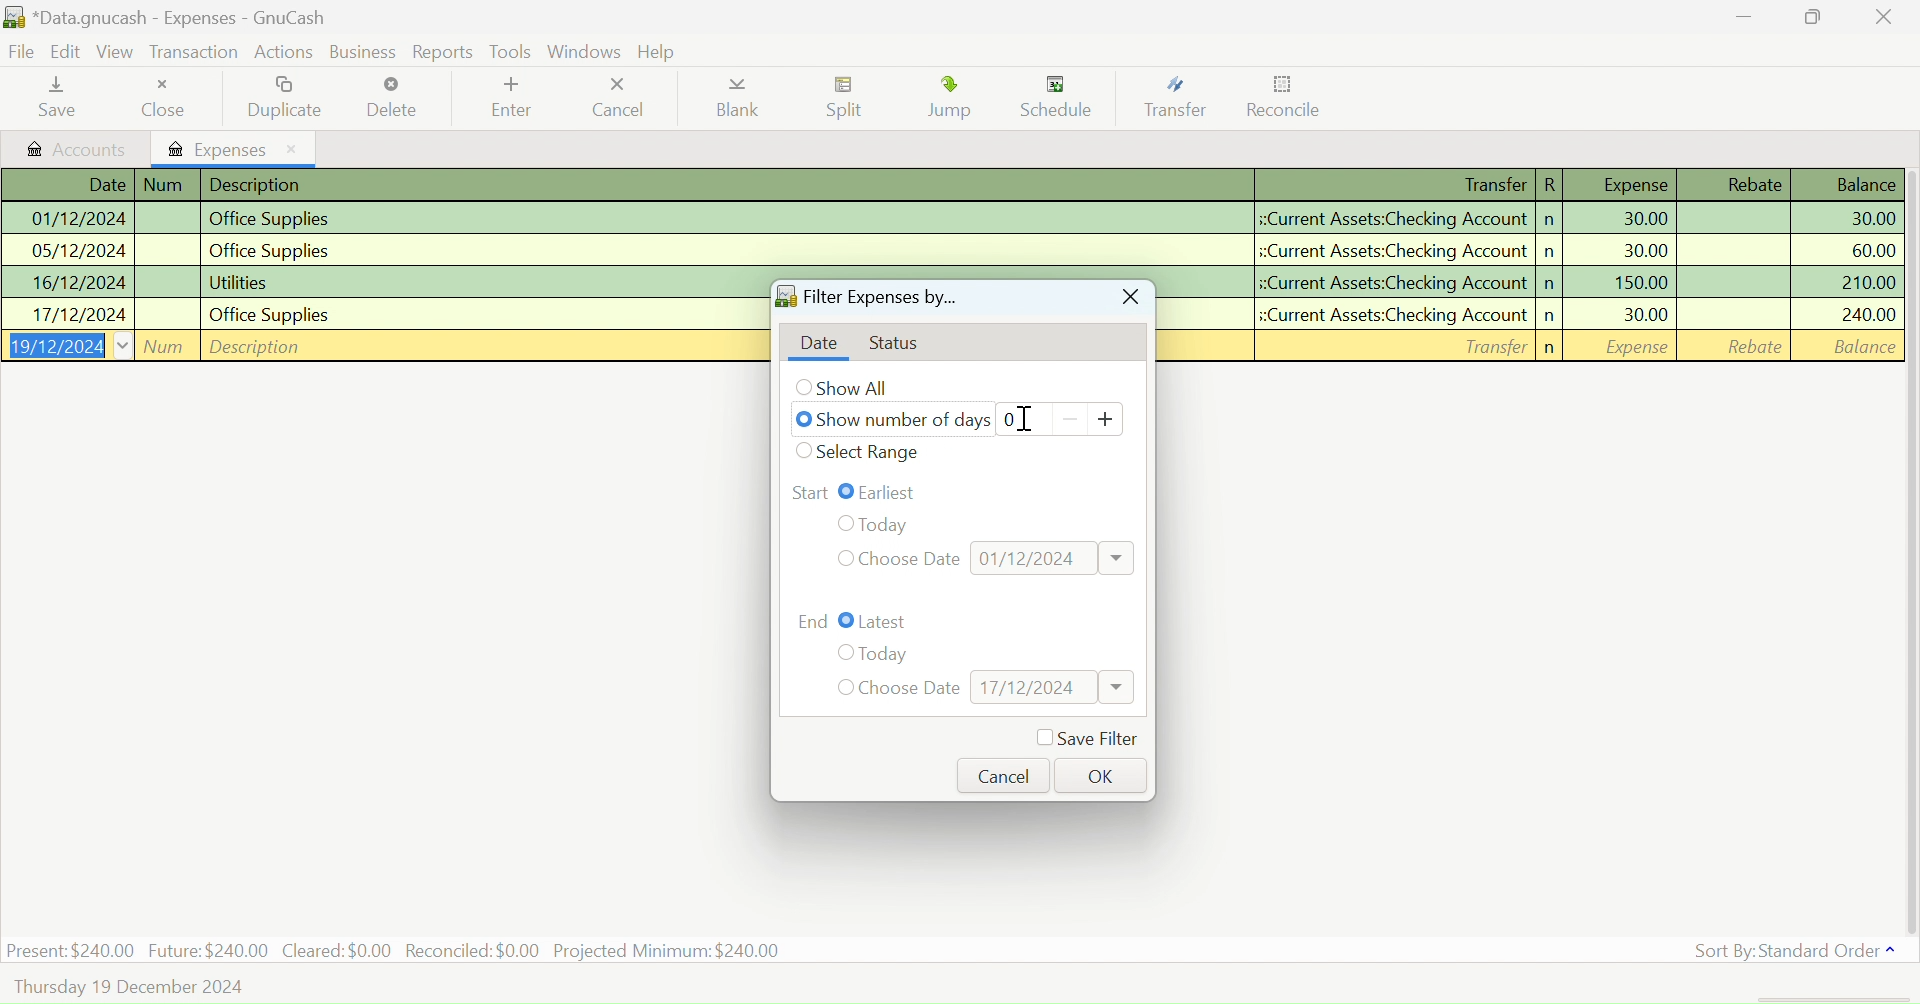 The image size is (1920, 1004). I want to click on Date Input, so click(1054, 557).